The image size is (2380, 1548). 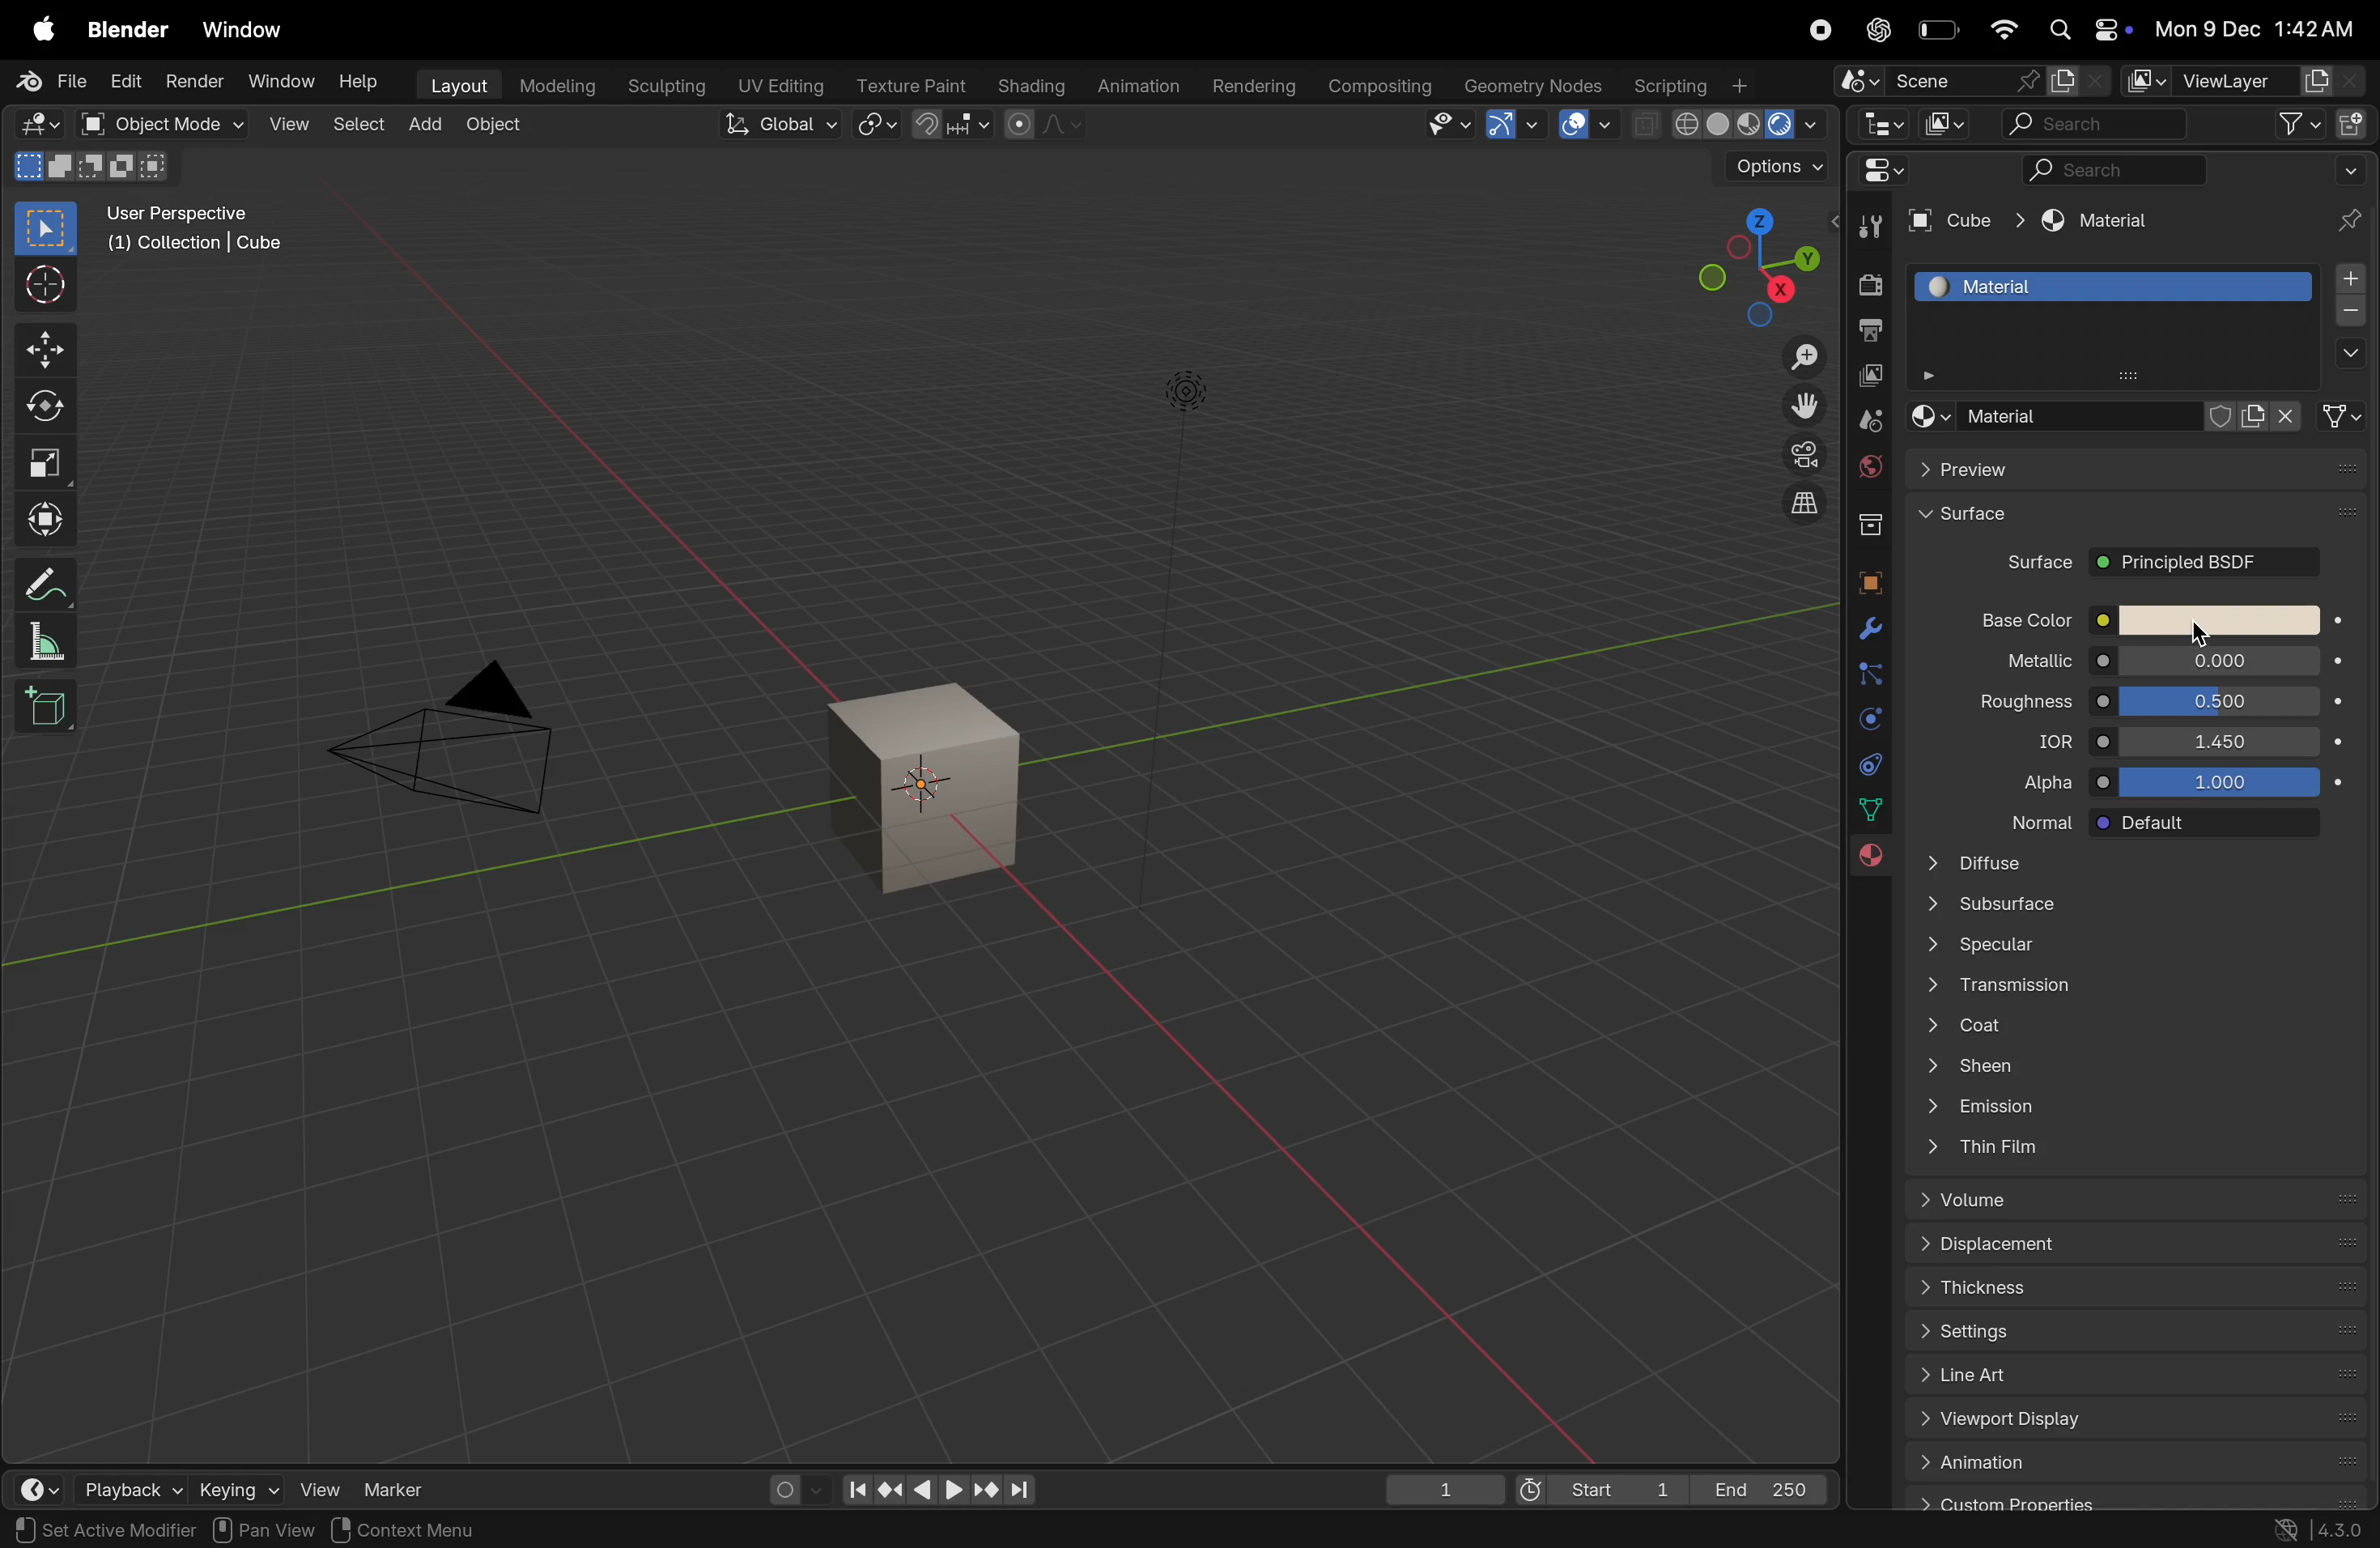 What do you see at coordinates (93, 164) in the screenshot?
I see `mode` at bounding box center [93, 164].